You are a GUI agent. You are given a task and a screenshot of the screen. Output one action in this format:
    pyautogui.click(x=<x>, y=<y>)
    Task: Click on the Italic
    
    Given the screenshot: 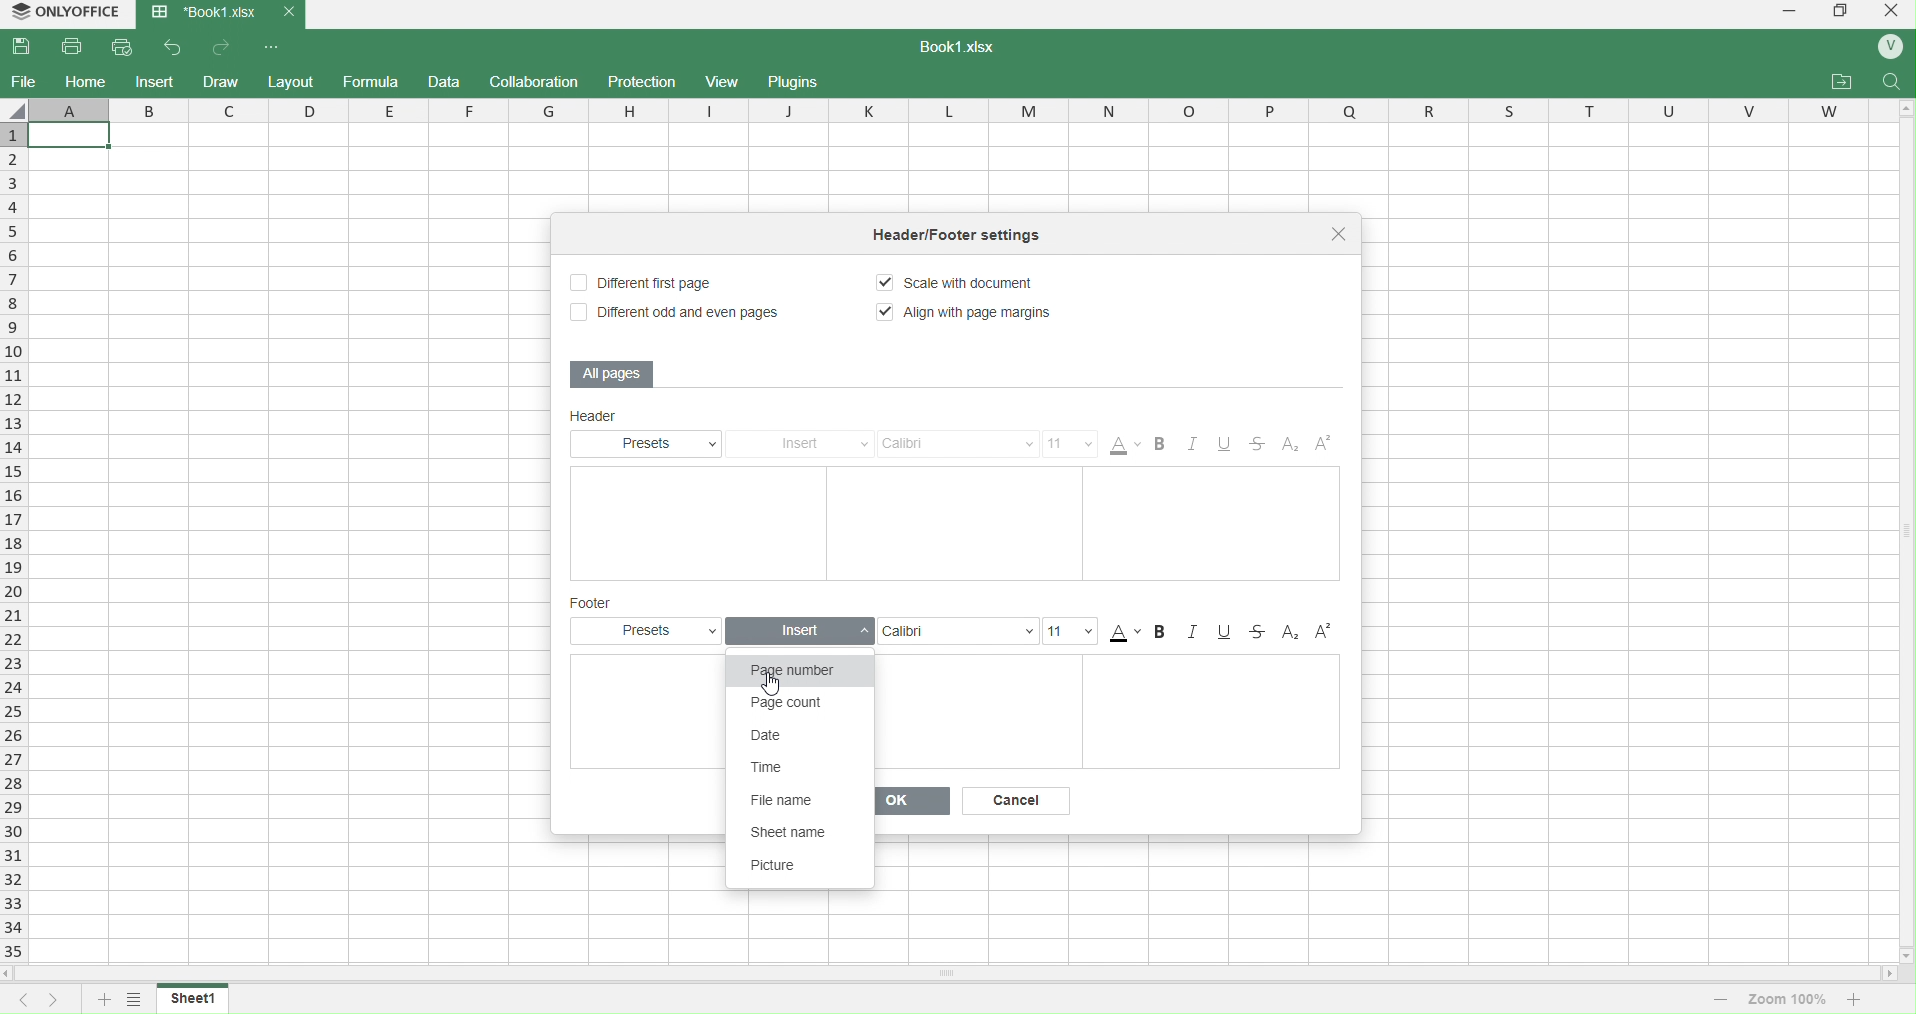 What is the action you would take?
    pyautogui.click(x=1197, y=632)
    